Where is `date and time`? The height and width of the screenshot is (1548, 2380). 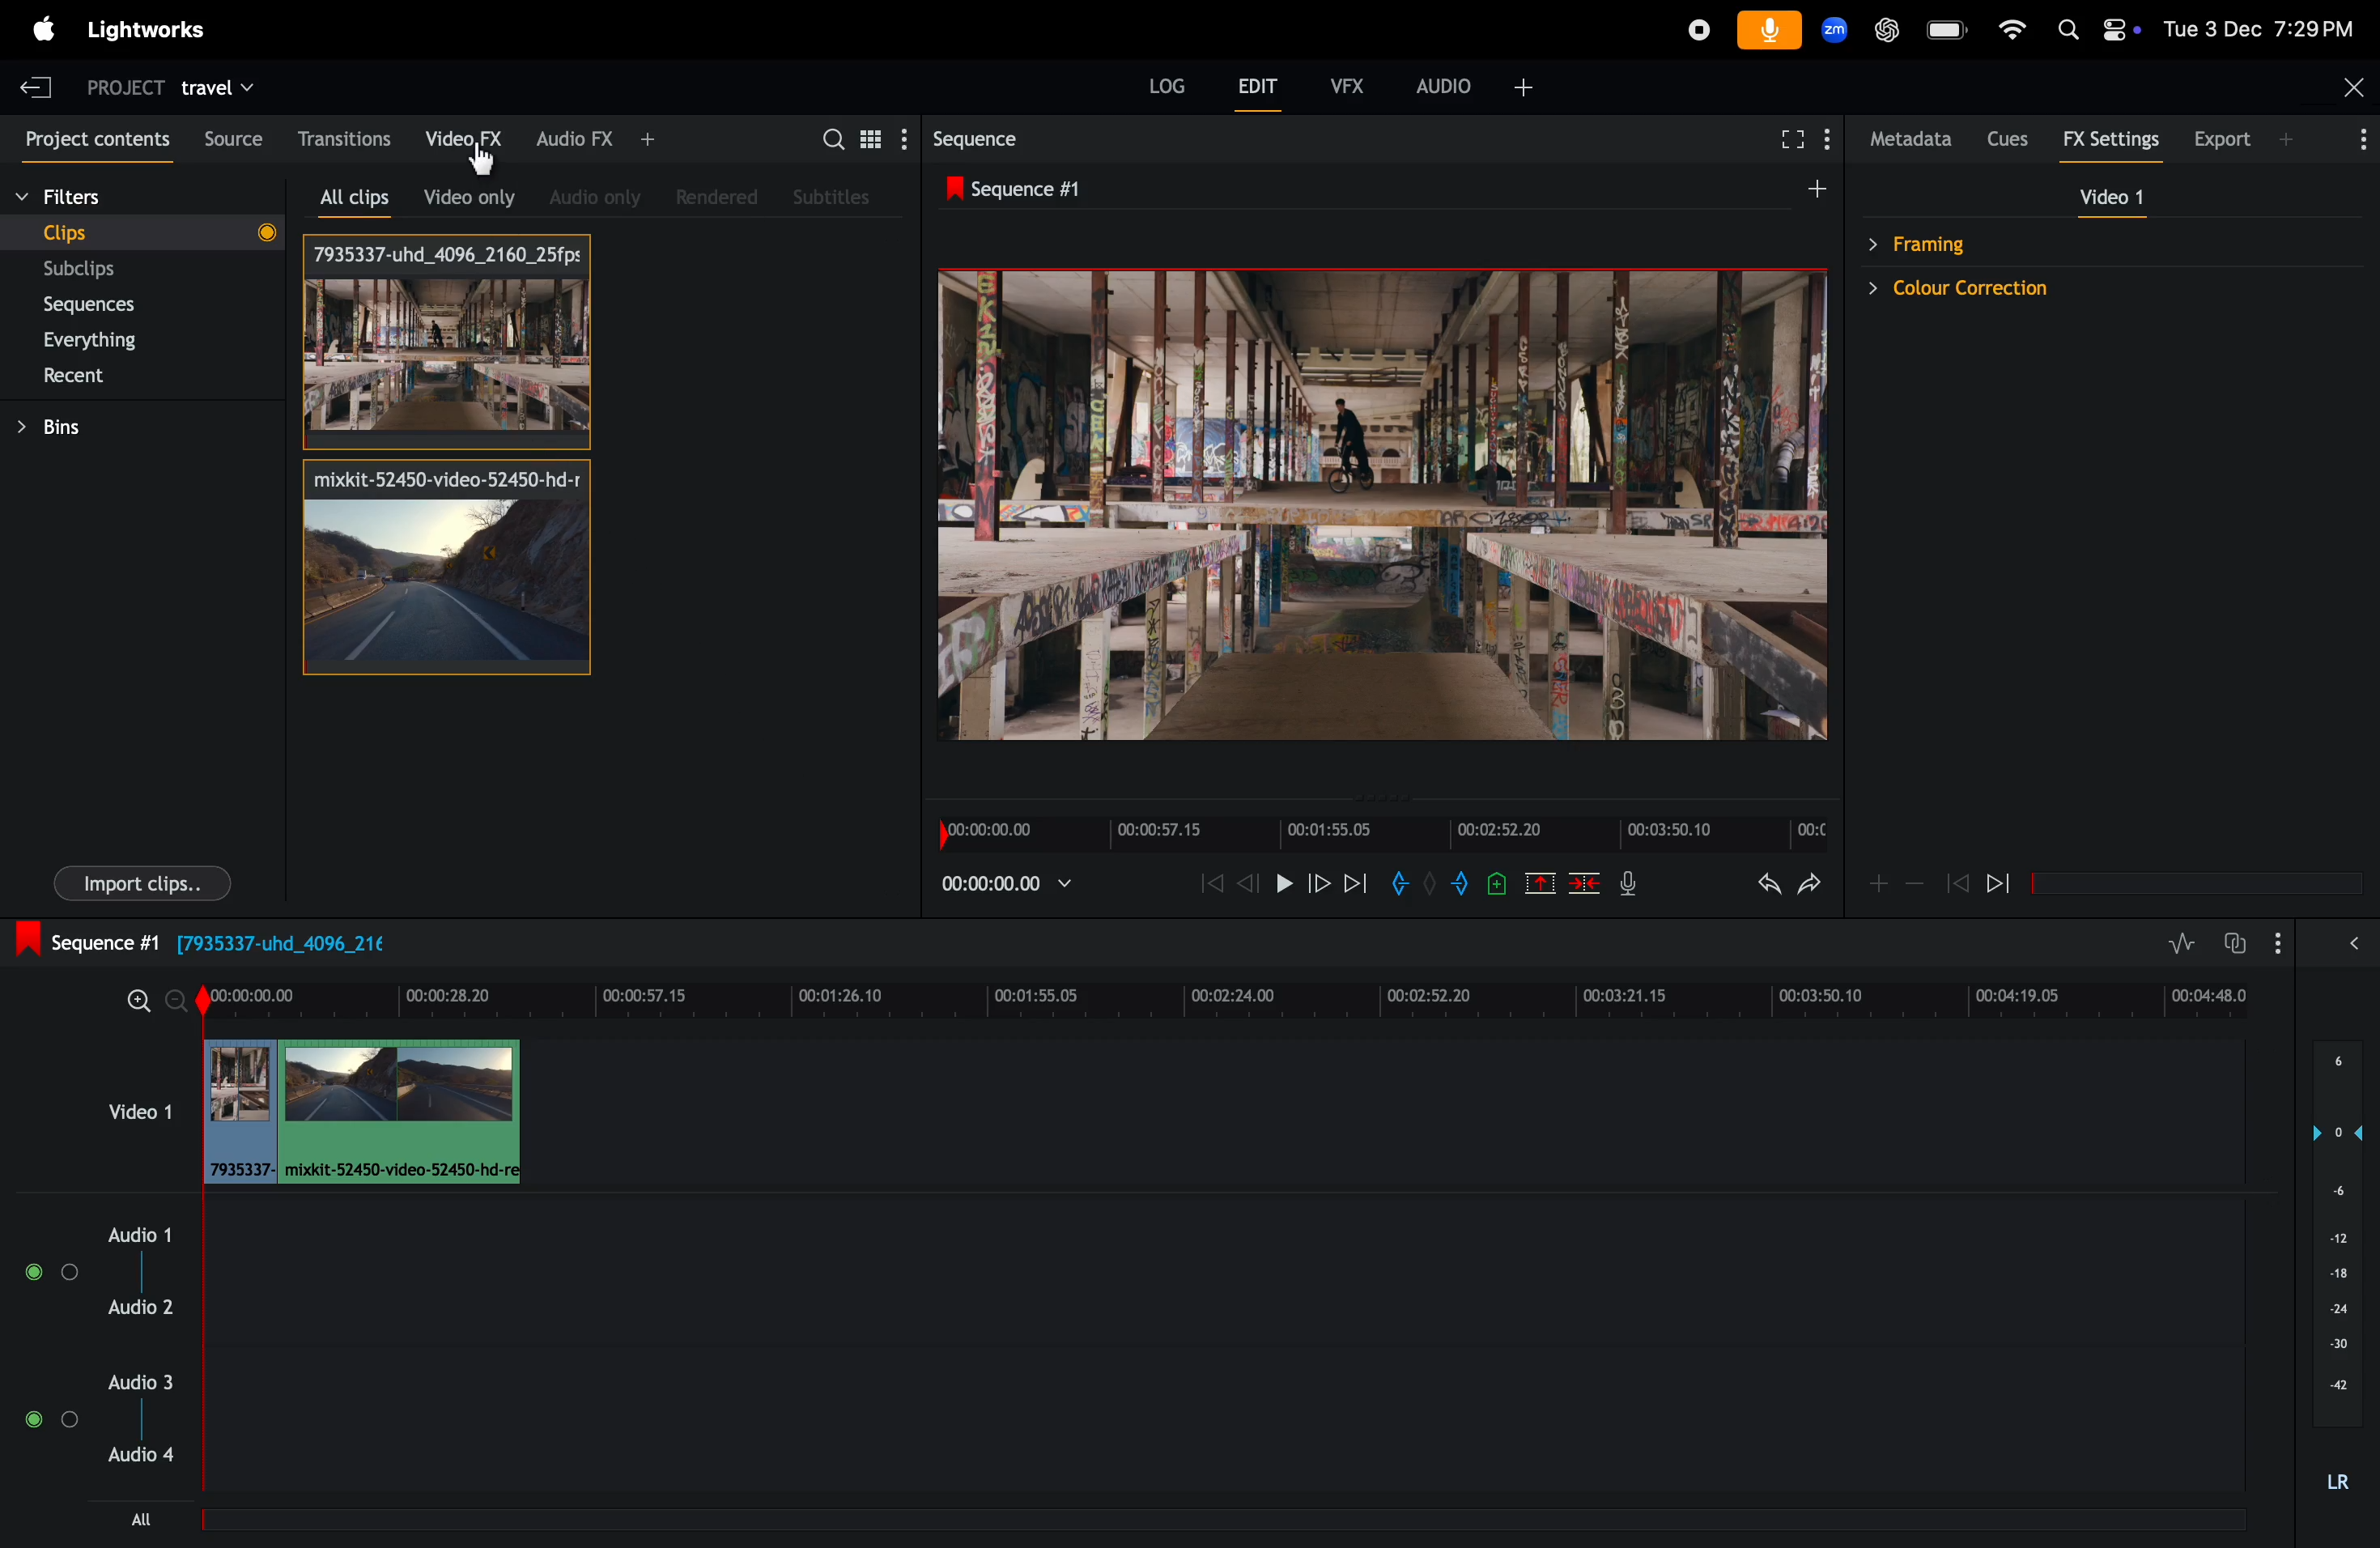 date and time is located at coordinates (2260, 29).